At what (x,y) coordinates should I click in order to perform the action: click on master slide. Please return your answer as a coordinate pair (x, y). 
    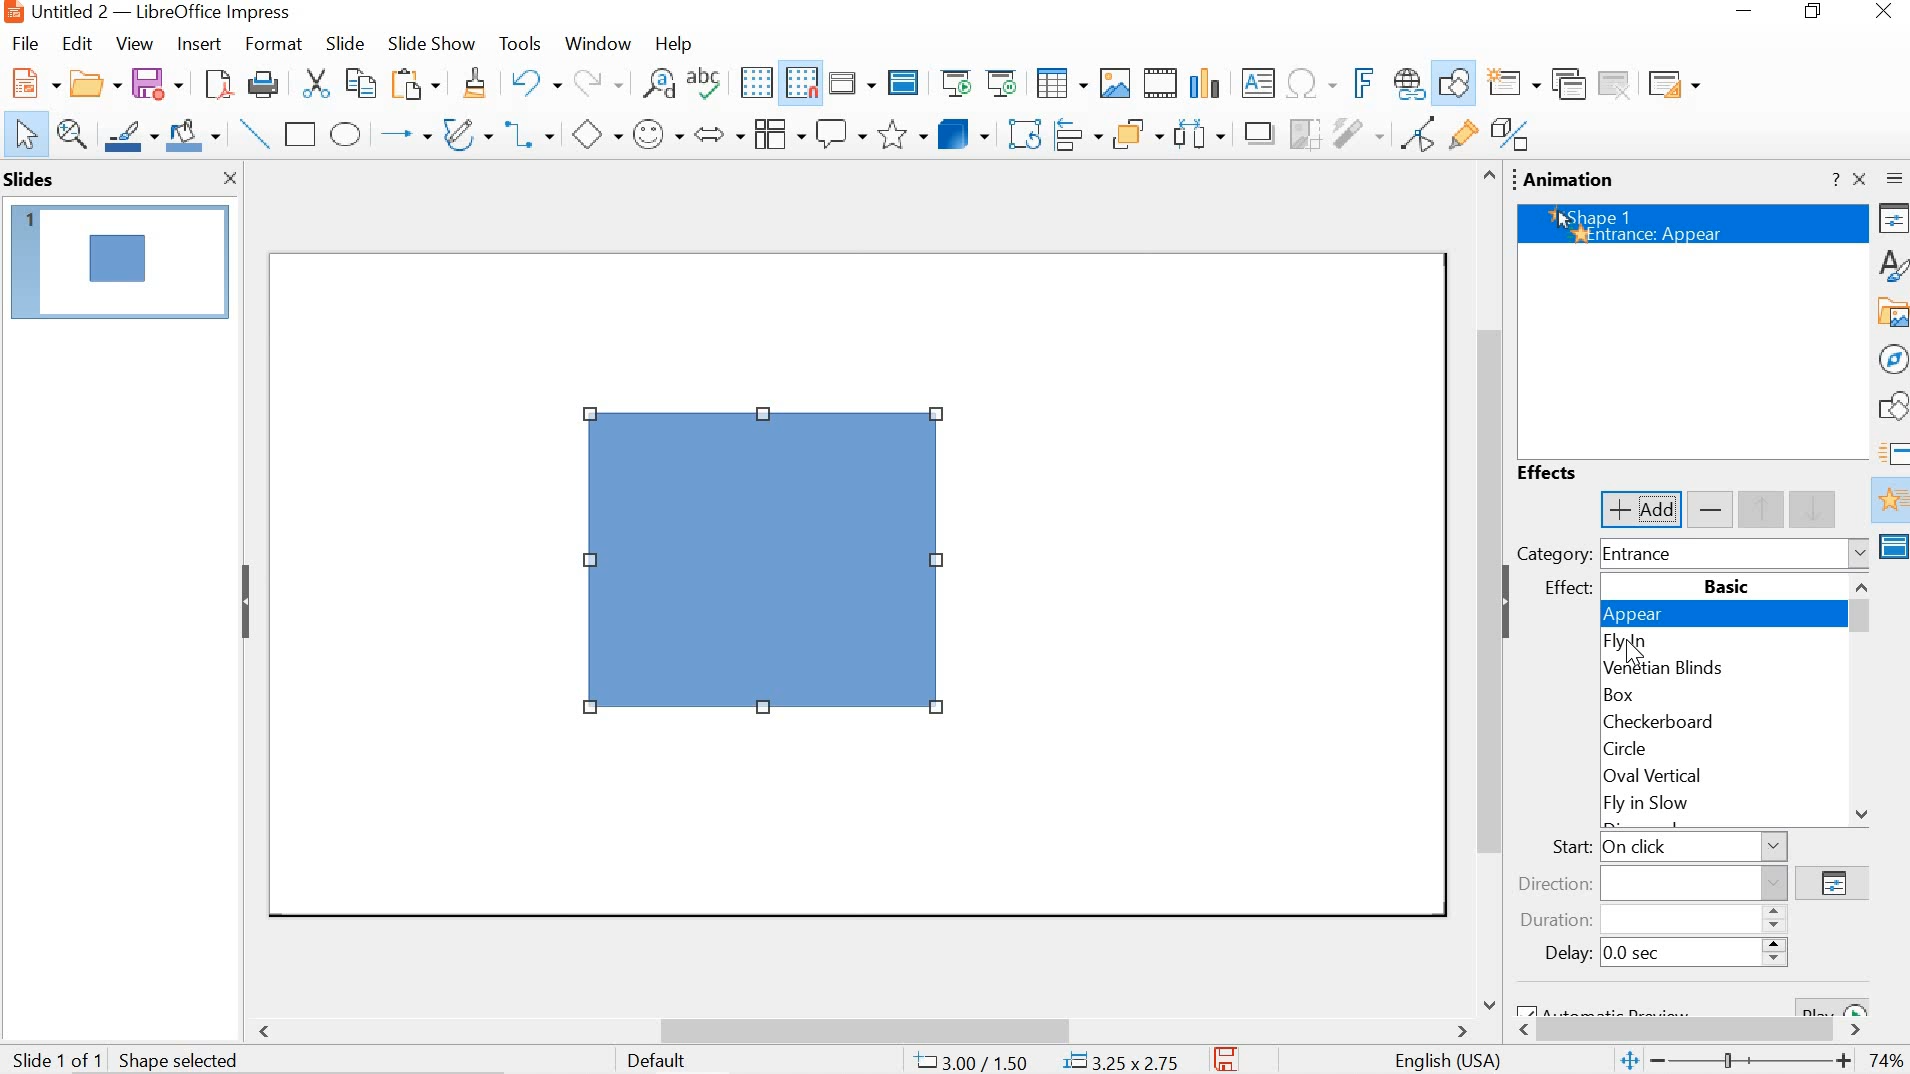
    Looking at the image, I should click on (1892, 549).